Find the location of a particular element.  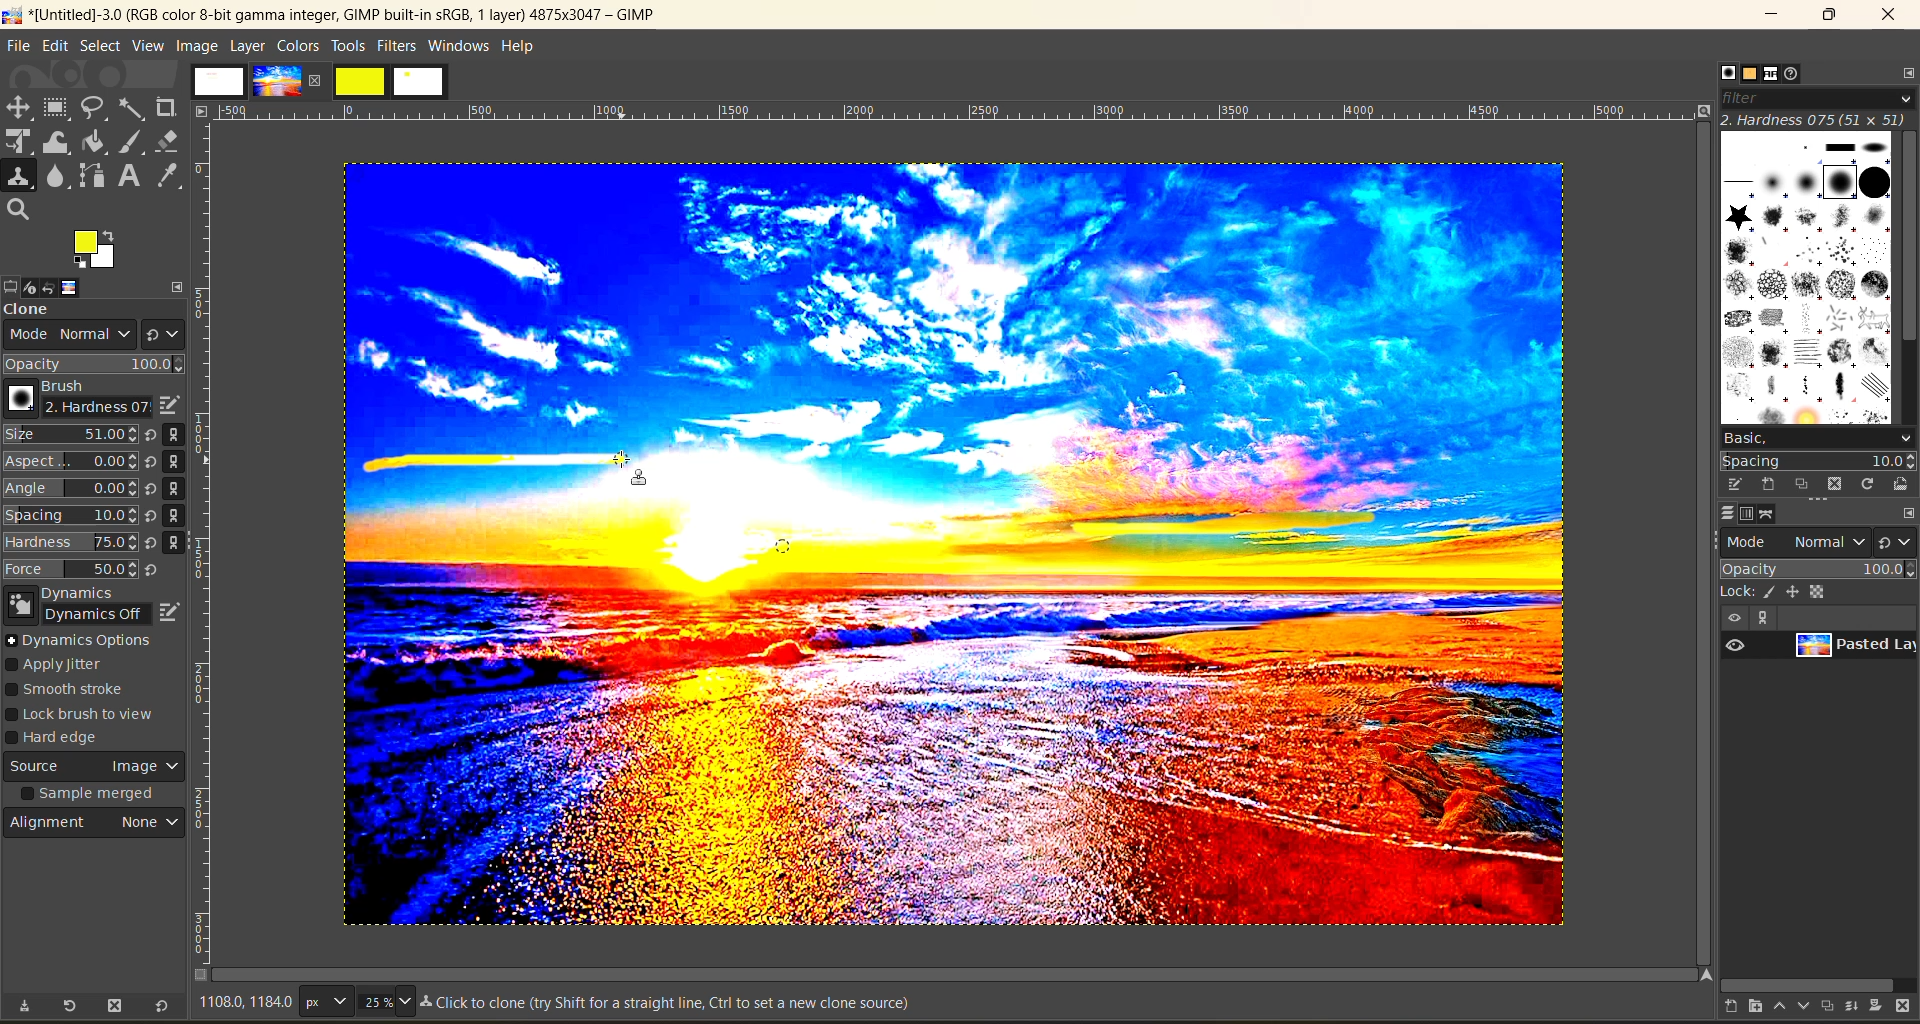

lock brush to view is located at coordinates (89, 715).